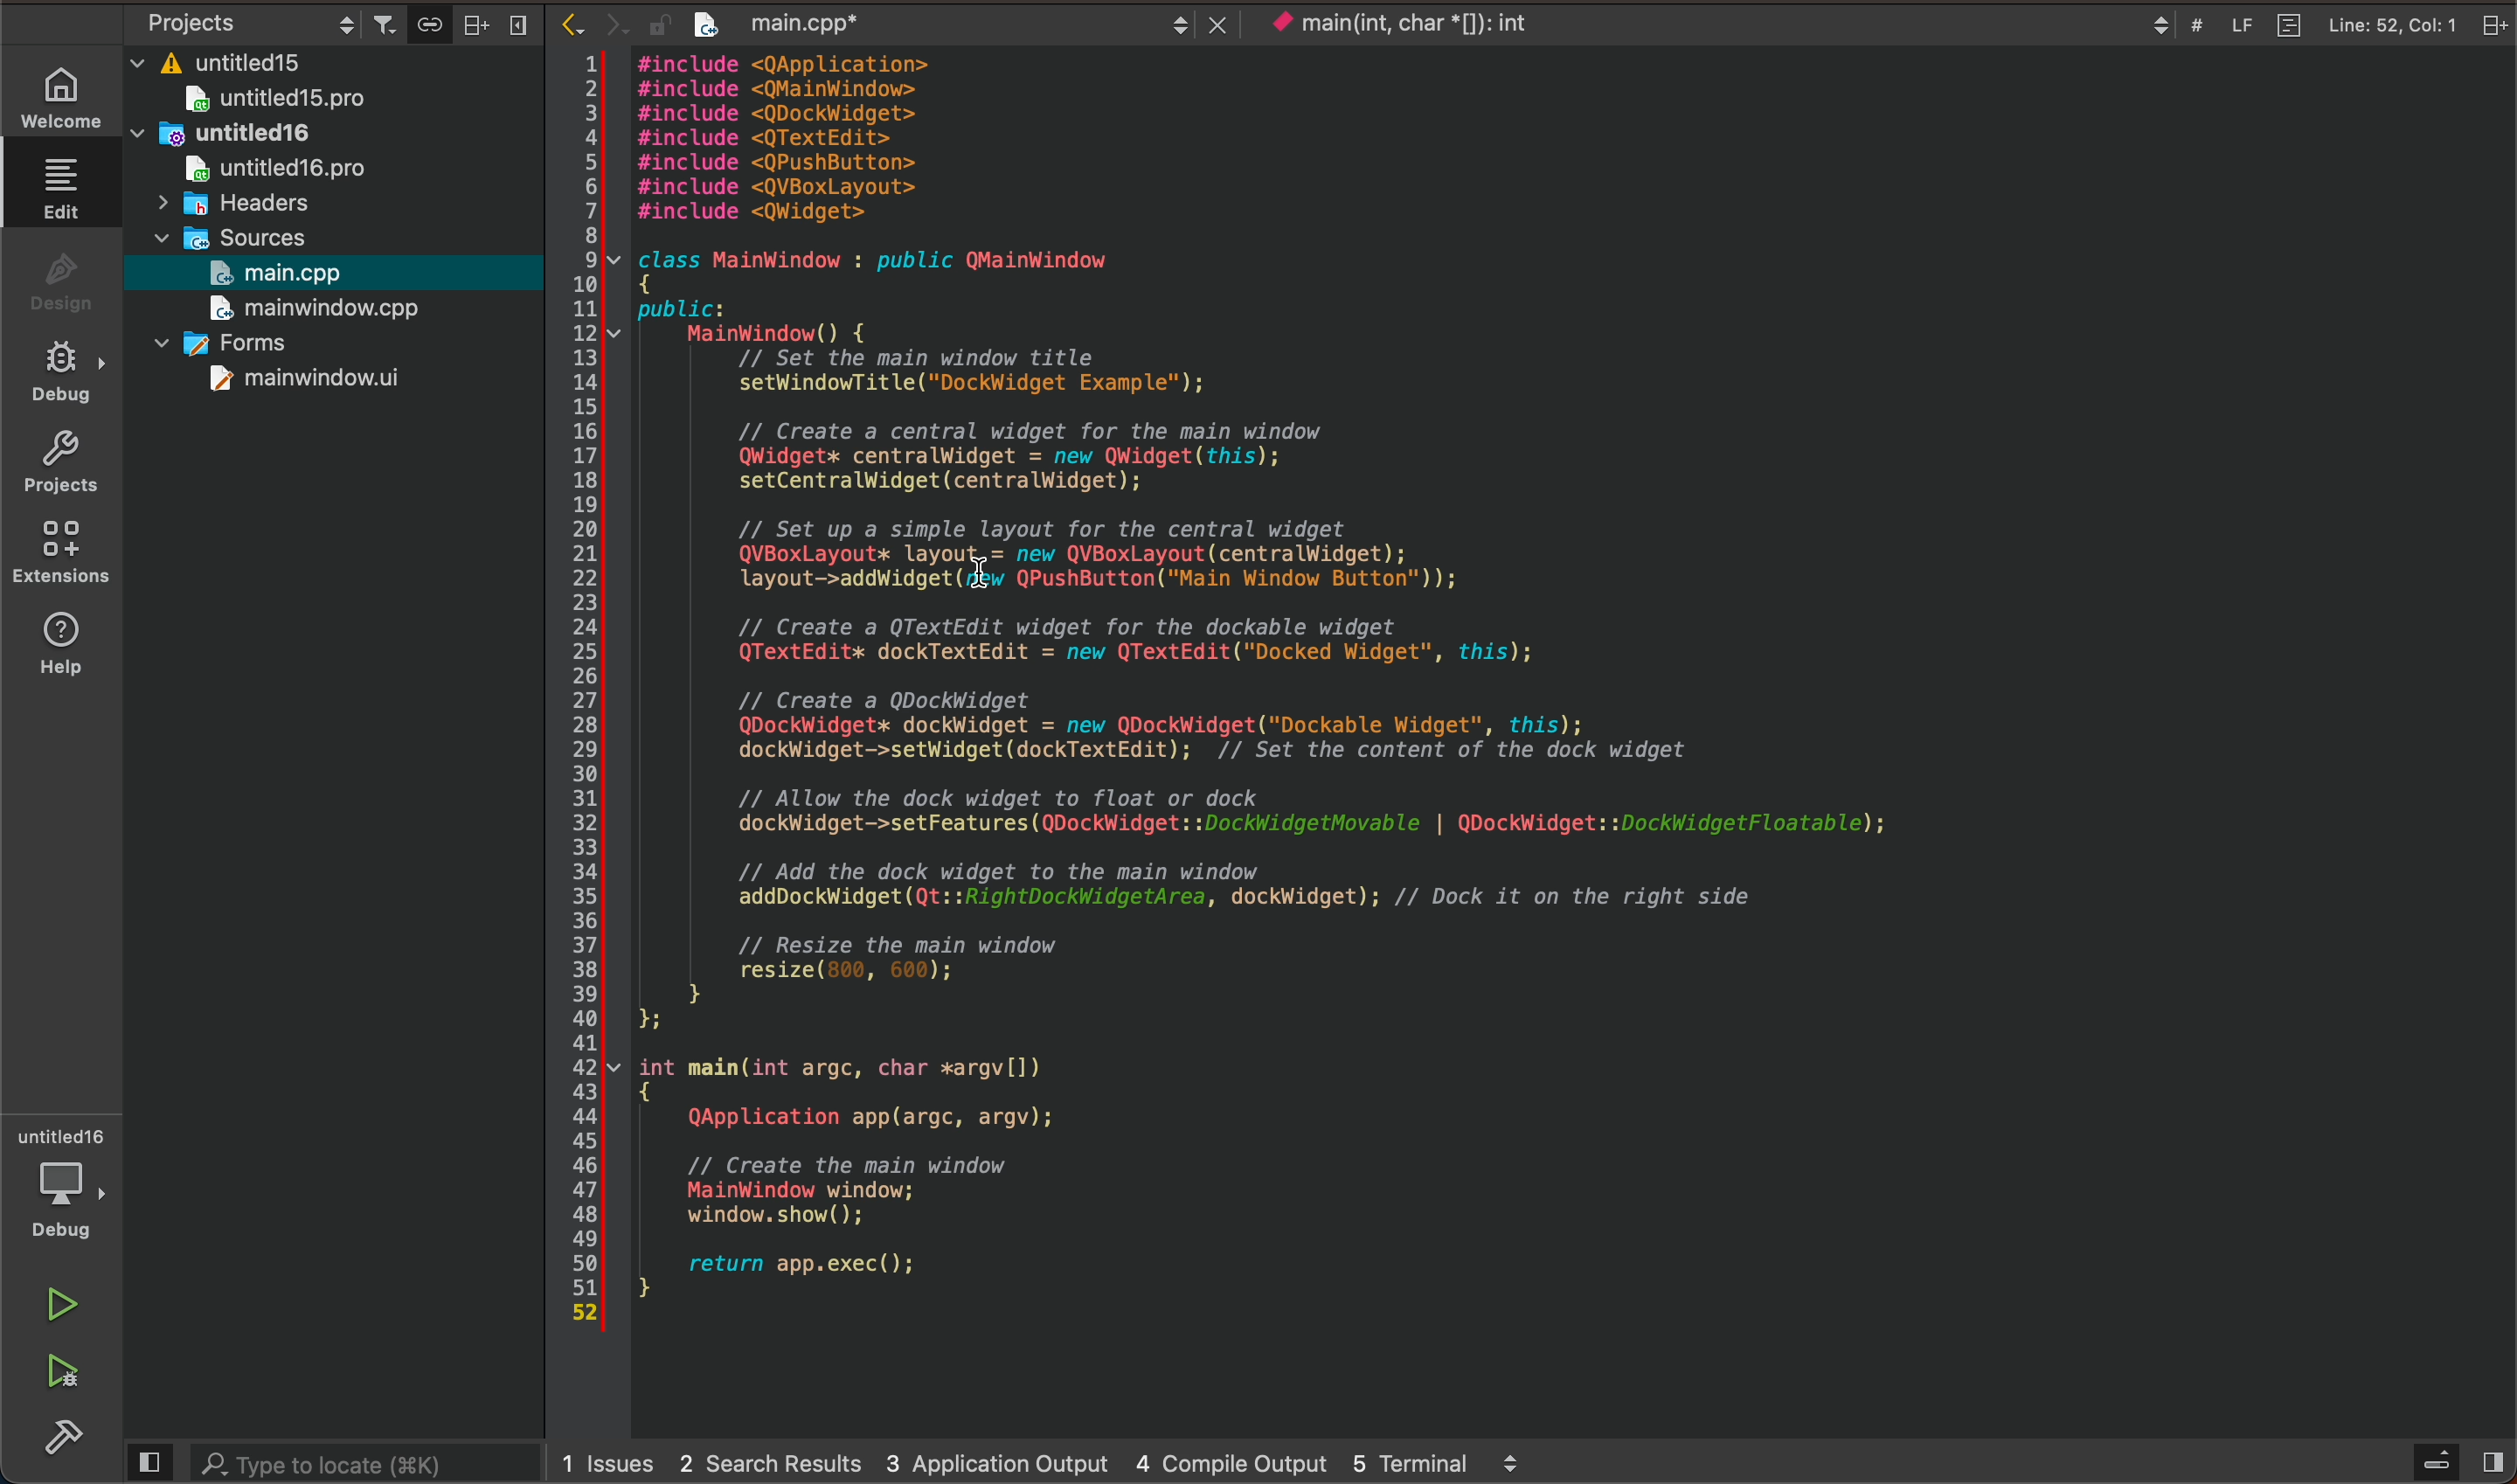 Image resolution: width=2517 pixels, height=1484 pixels. What do you see at coordinates (59, 276) in the screenshot?
I see `design` at bounding box center [59, 276].